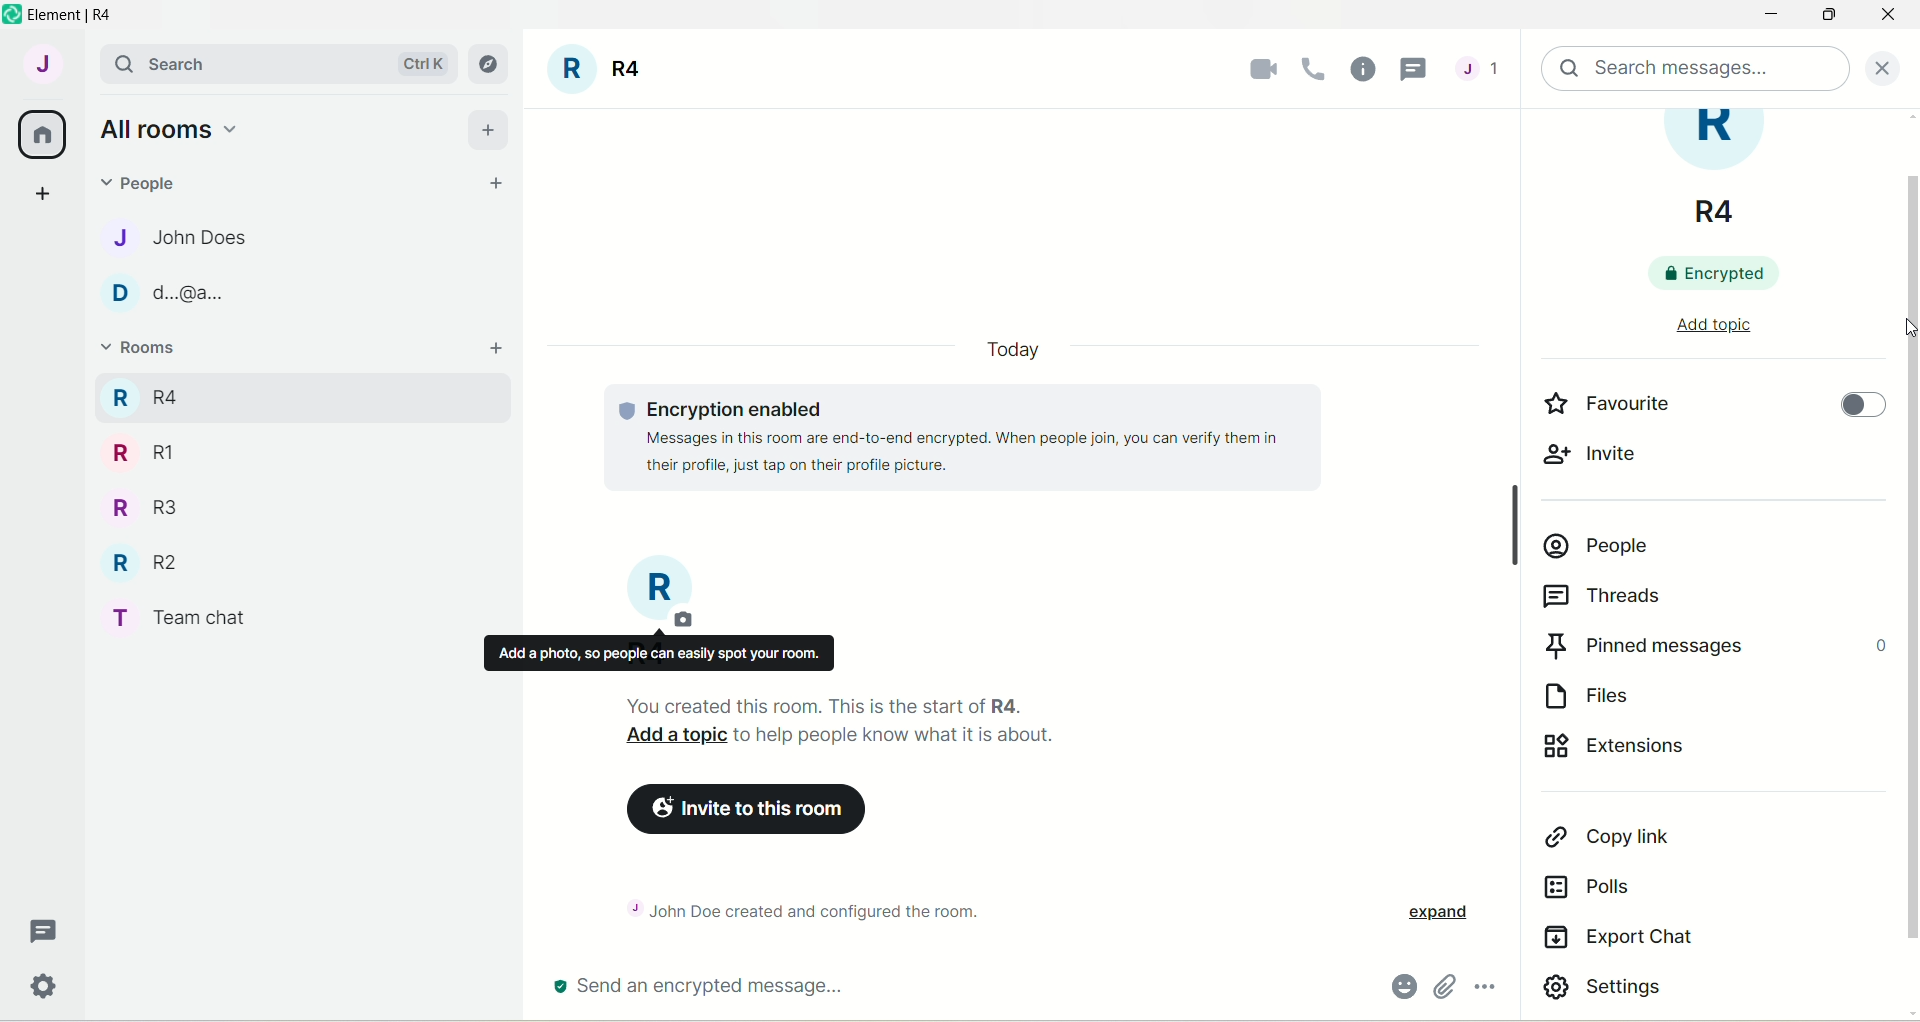 The image size is (1920, 1022). I want to click on R R3, so click(139, 505).